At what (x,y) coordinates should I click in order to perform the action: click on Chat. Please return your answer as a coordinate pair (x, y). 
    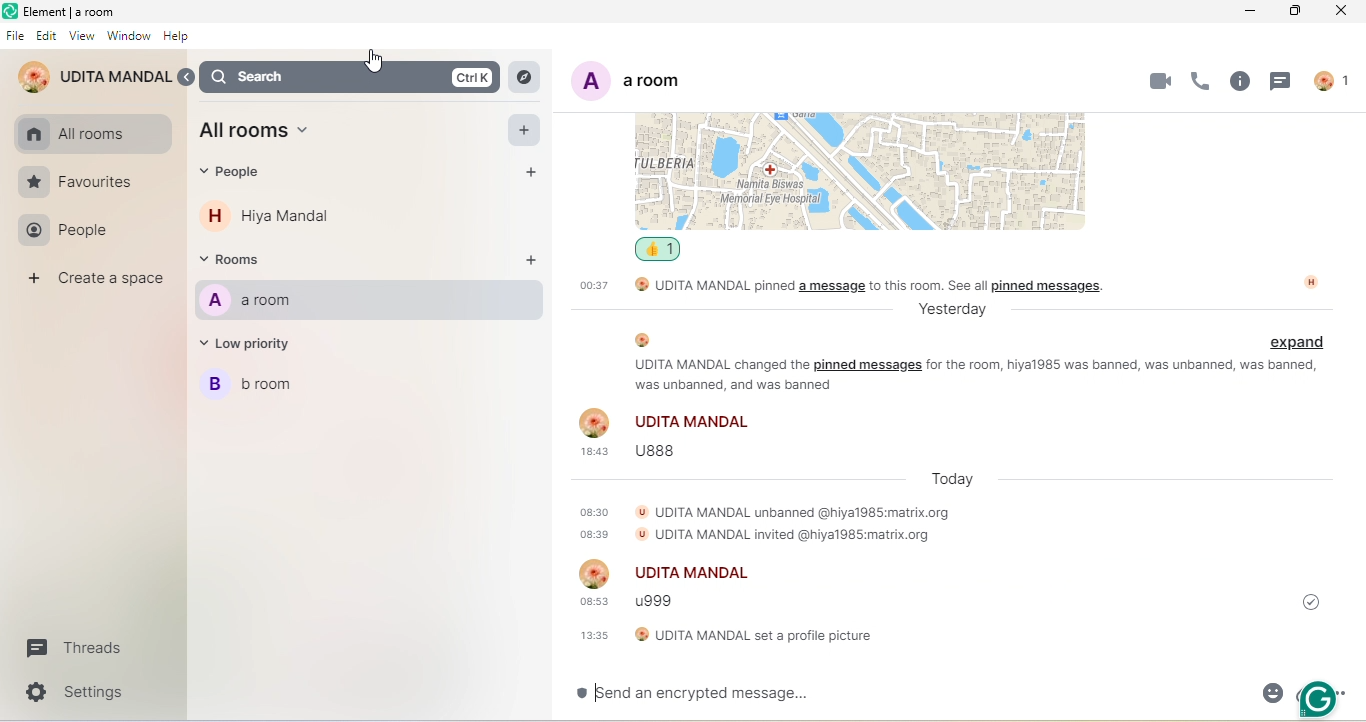
    Looking at the image, I should click on (1287, 82).